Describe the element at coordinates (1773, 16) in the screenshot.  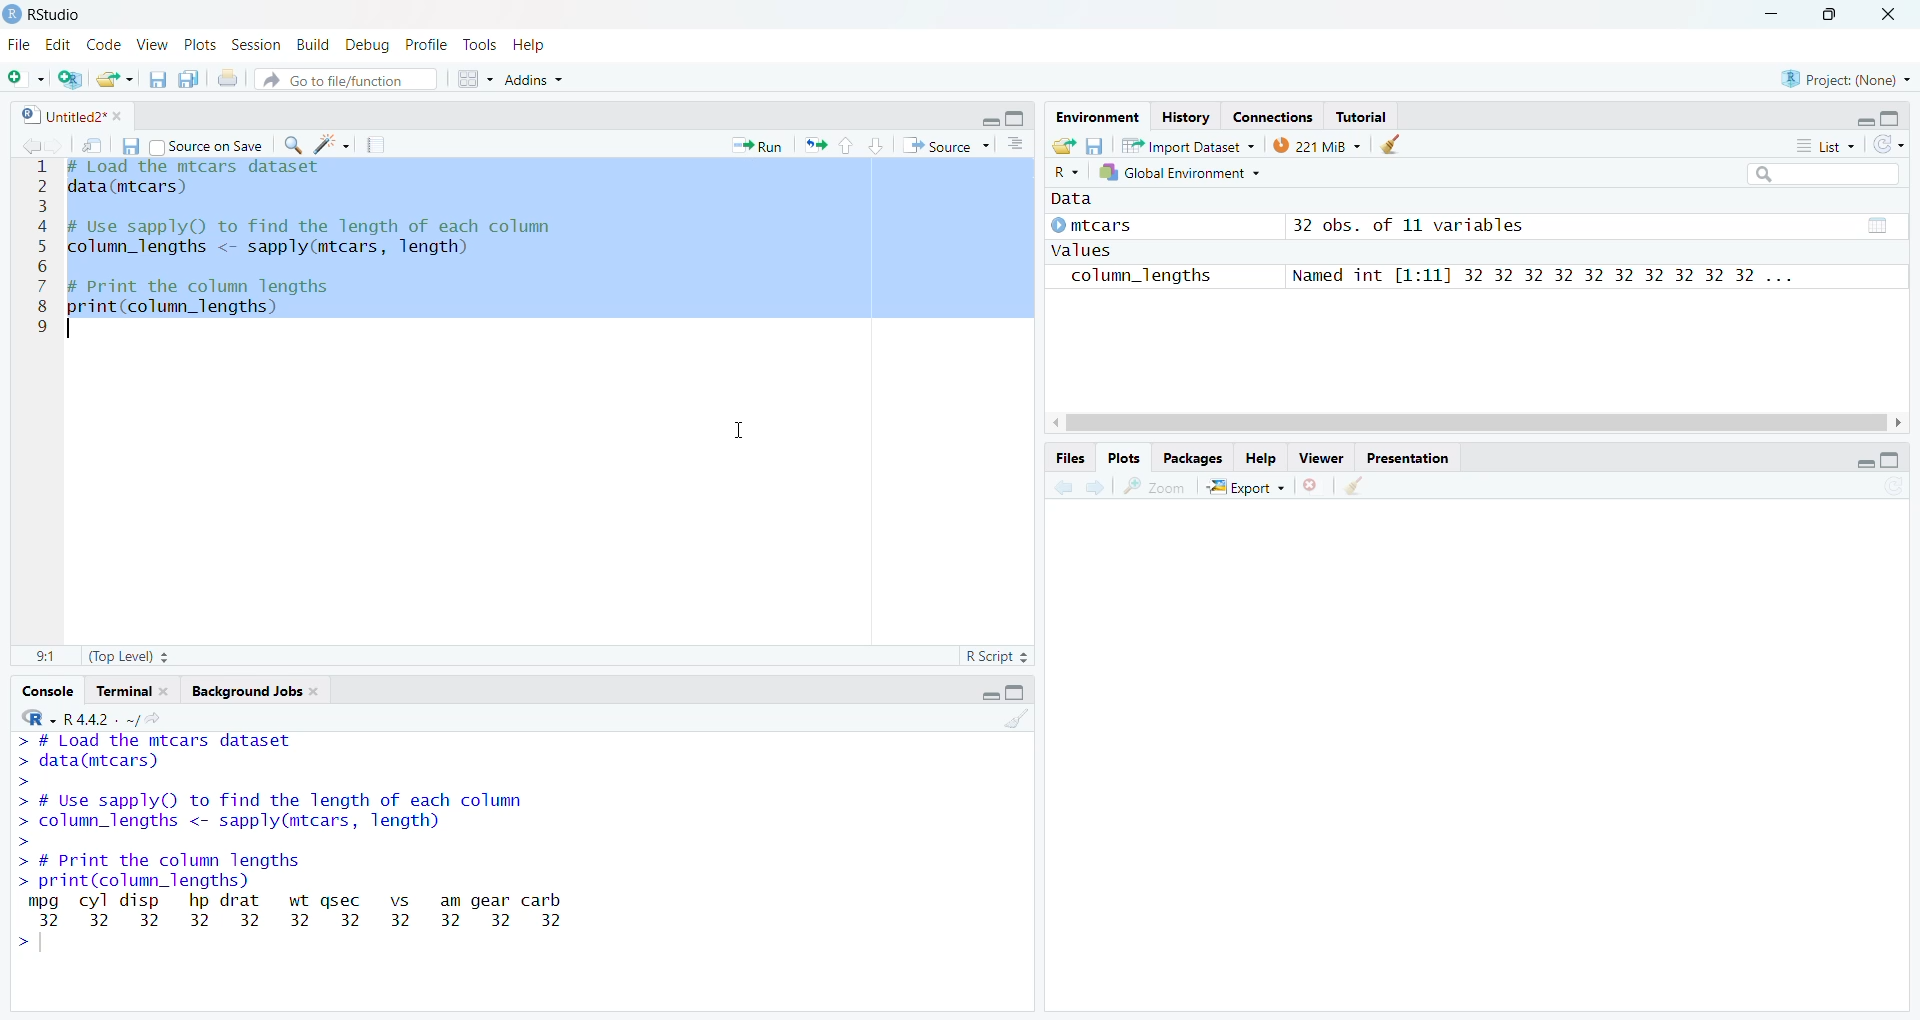
I see `Minimize` at that location.